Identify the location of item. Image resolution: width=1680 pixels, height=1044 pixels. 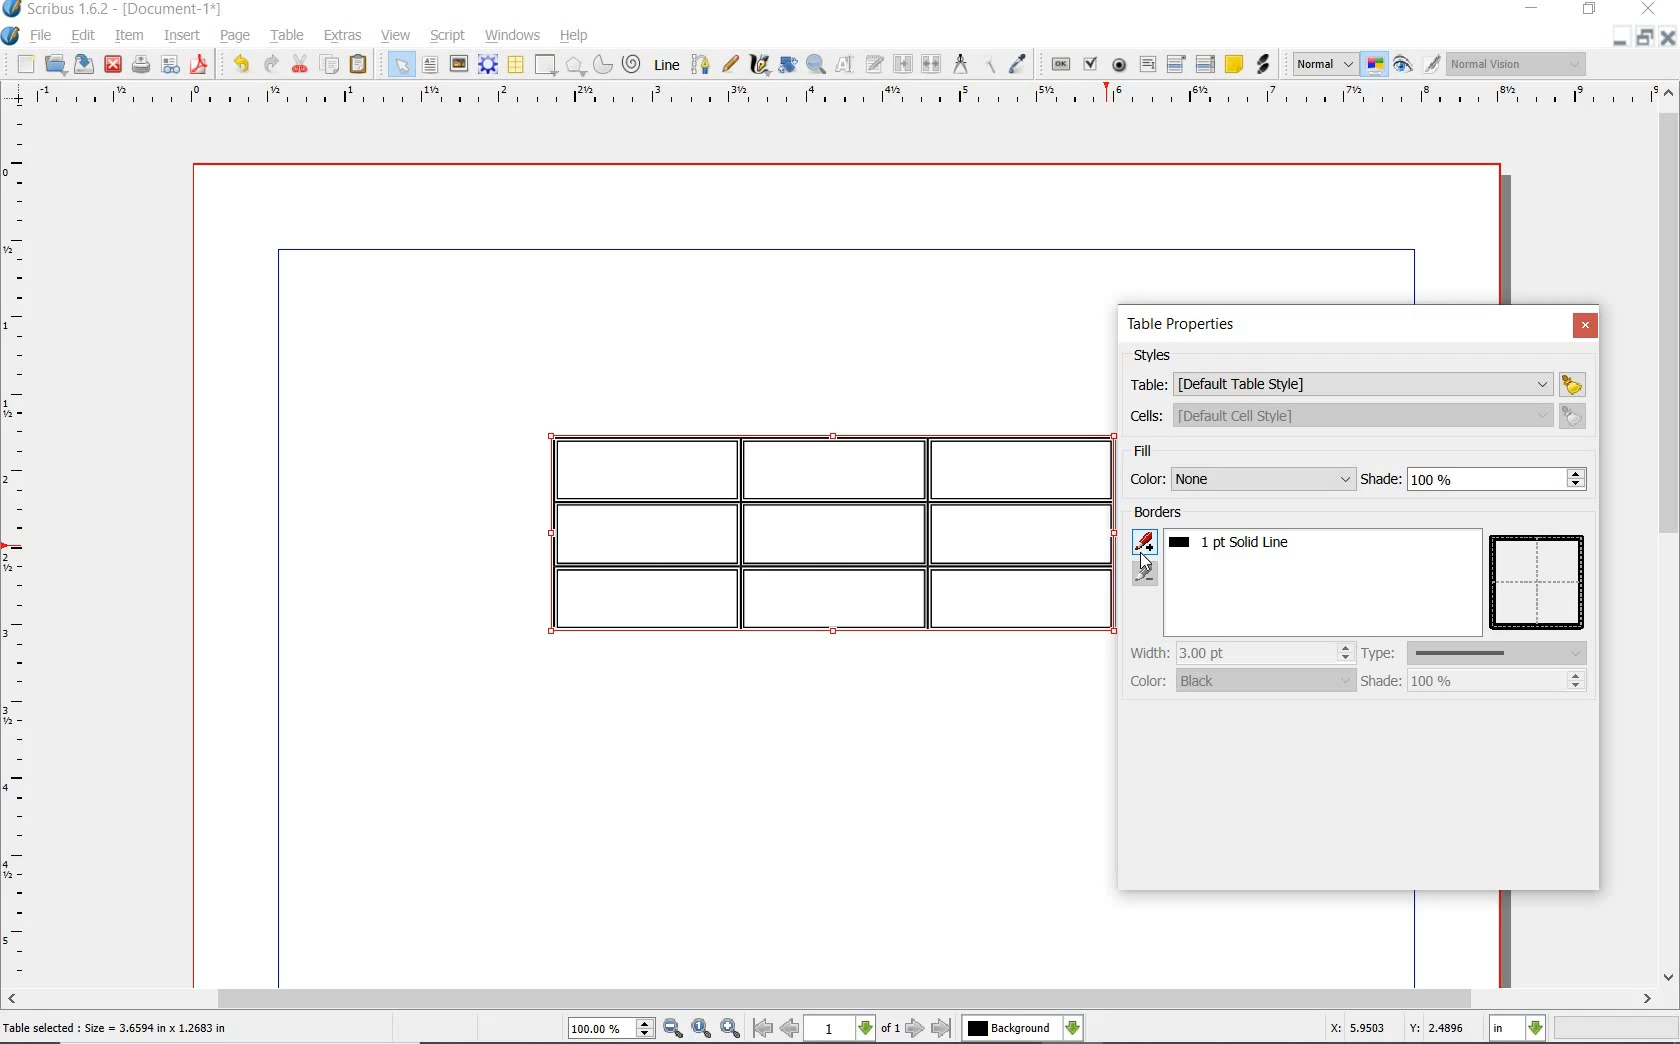
(128, 37).